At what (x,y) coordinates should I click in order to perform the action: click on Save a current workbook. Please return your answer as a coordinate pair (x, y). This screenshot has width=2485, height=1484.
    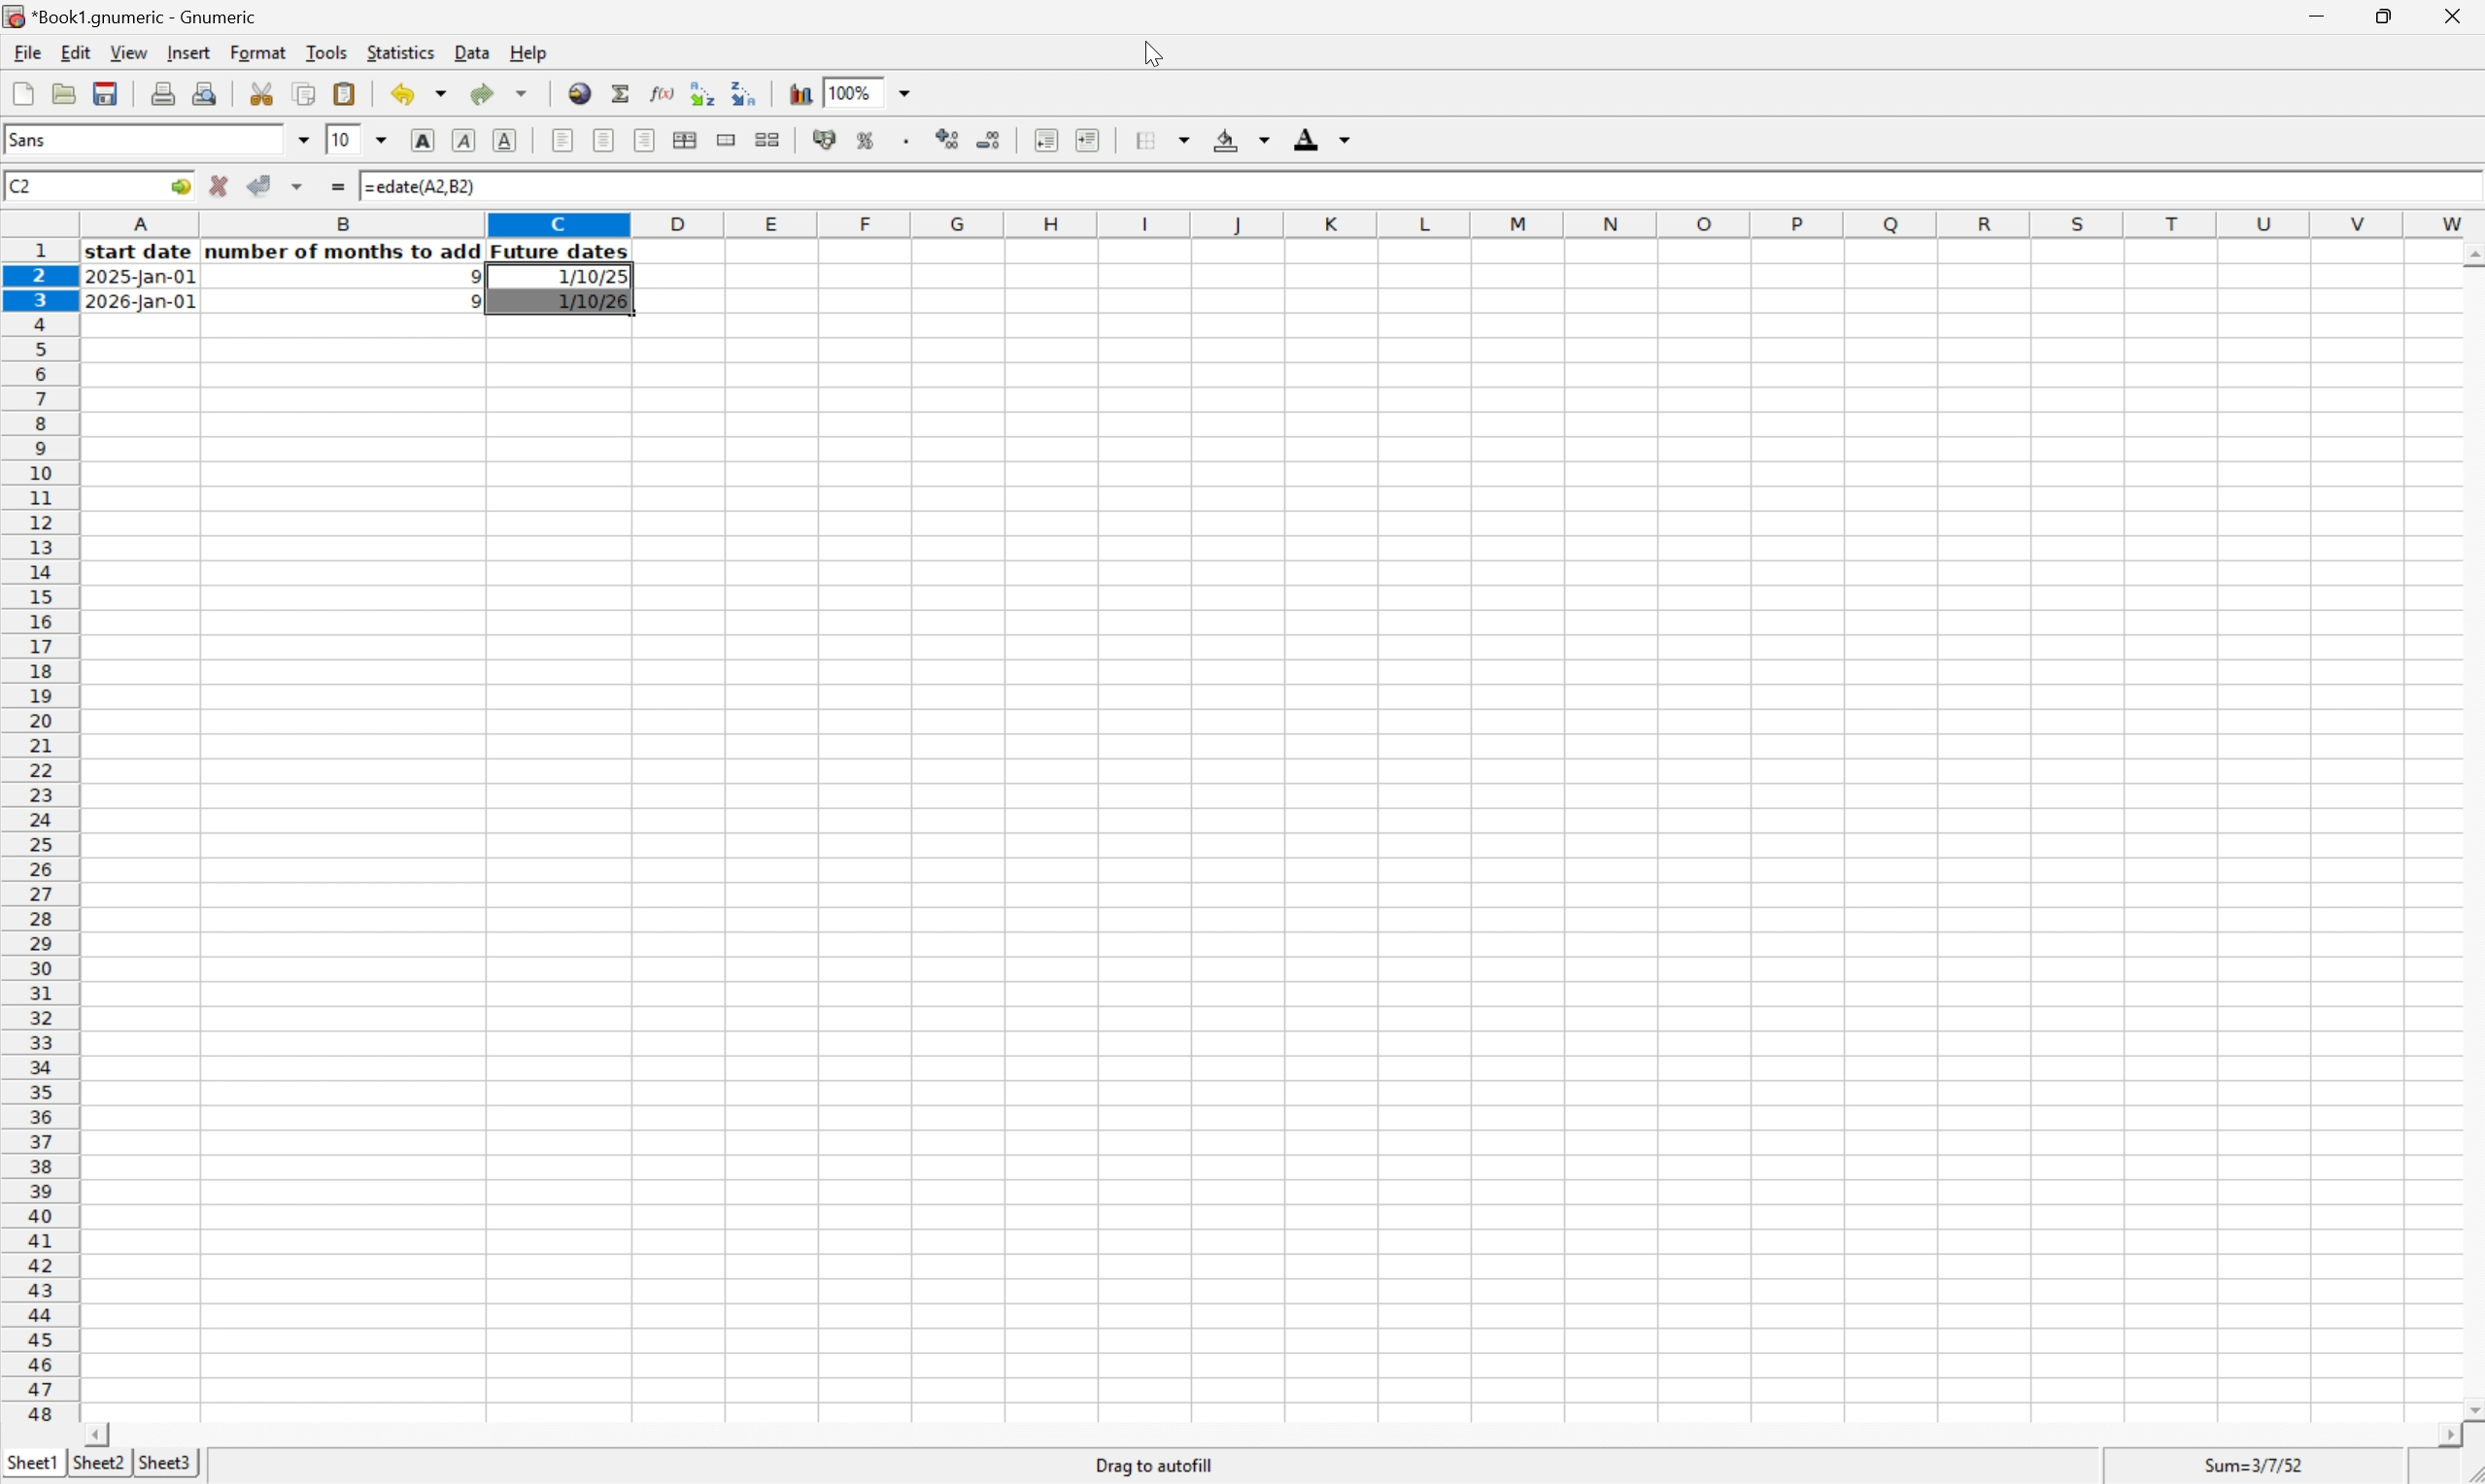
    Looking at the image, I should click on (110, 93).